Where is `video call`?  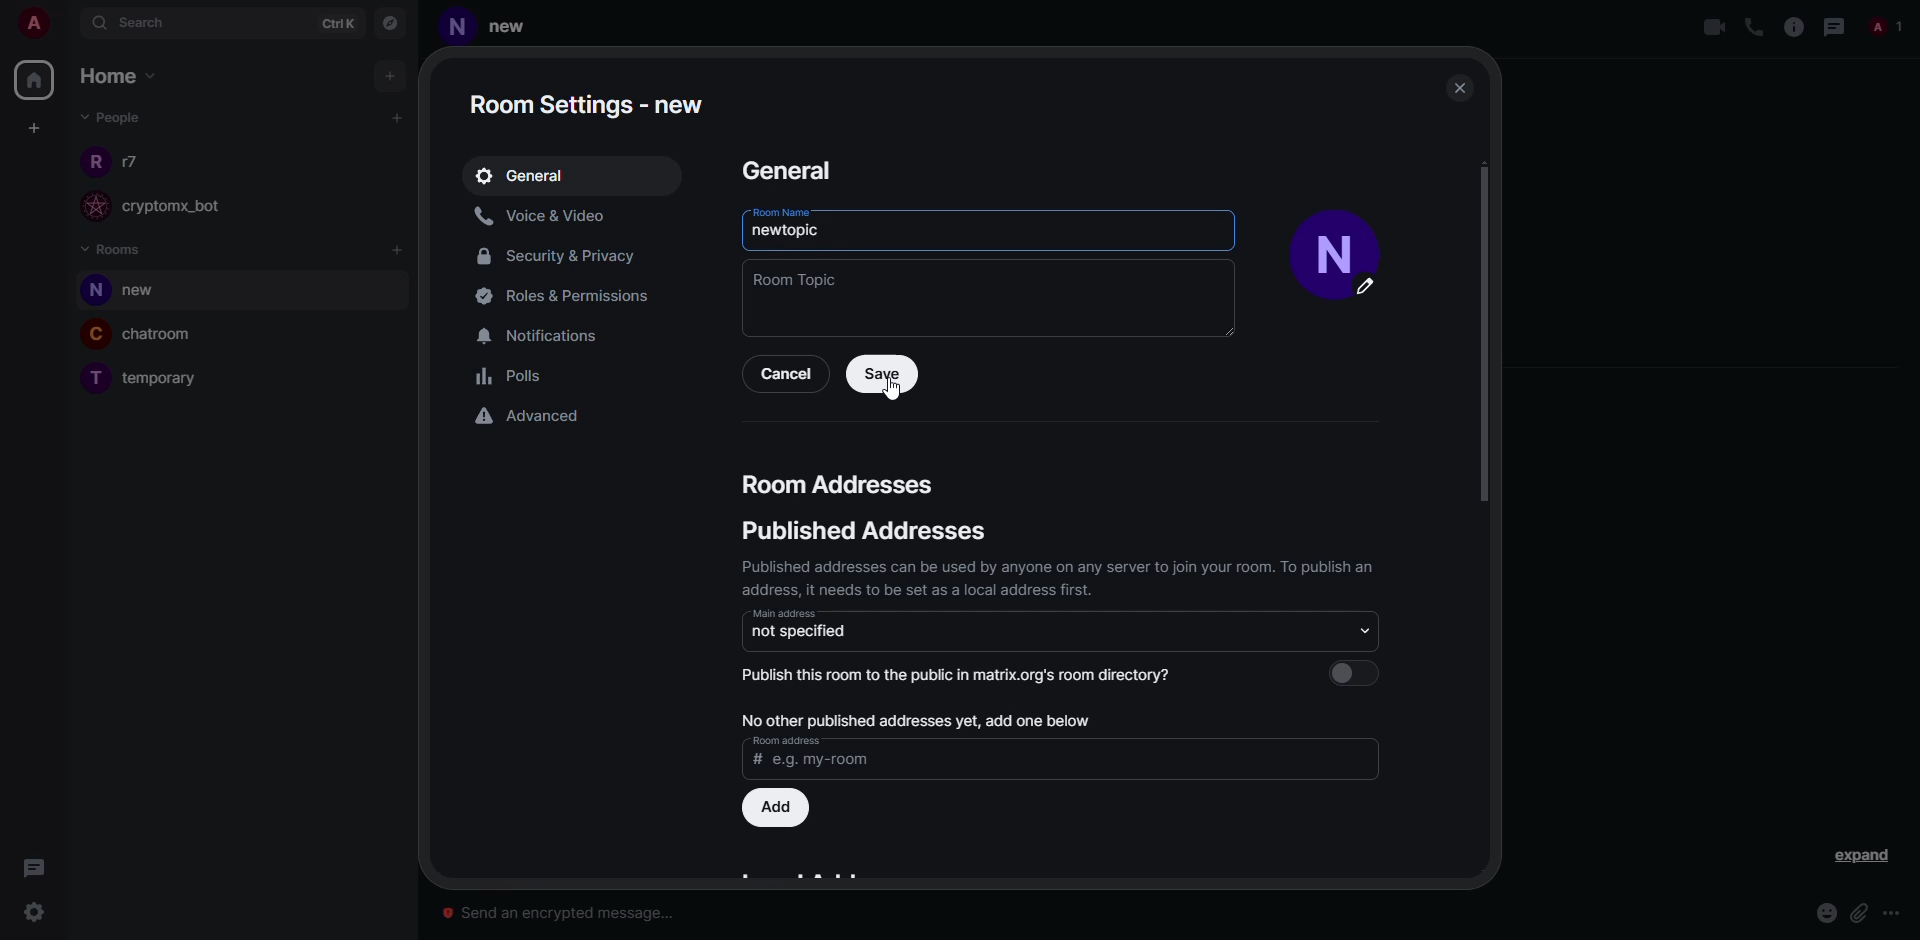 video call is located at coordinates (1712, 27).